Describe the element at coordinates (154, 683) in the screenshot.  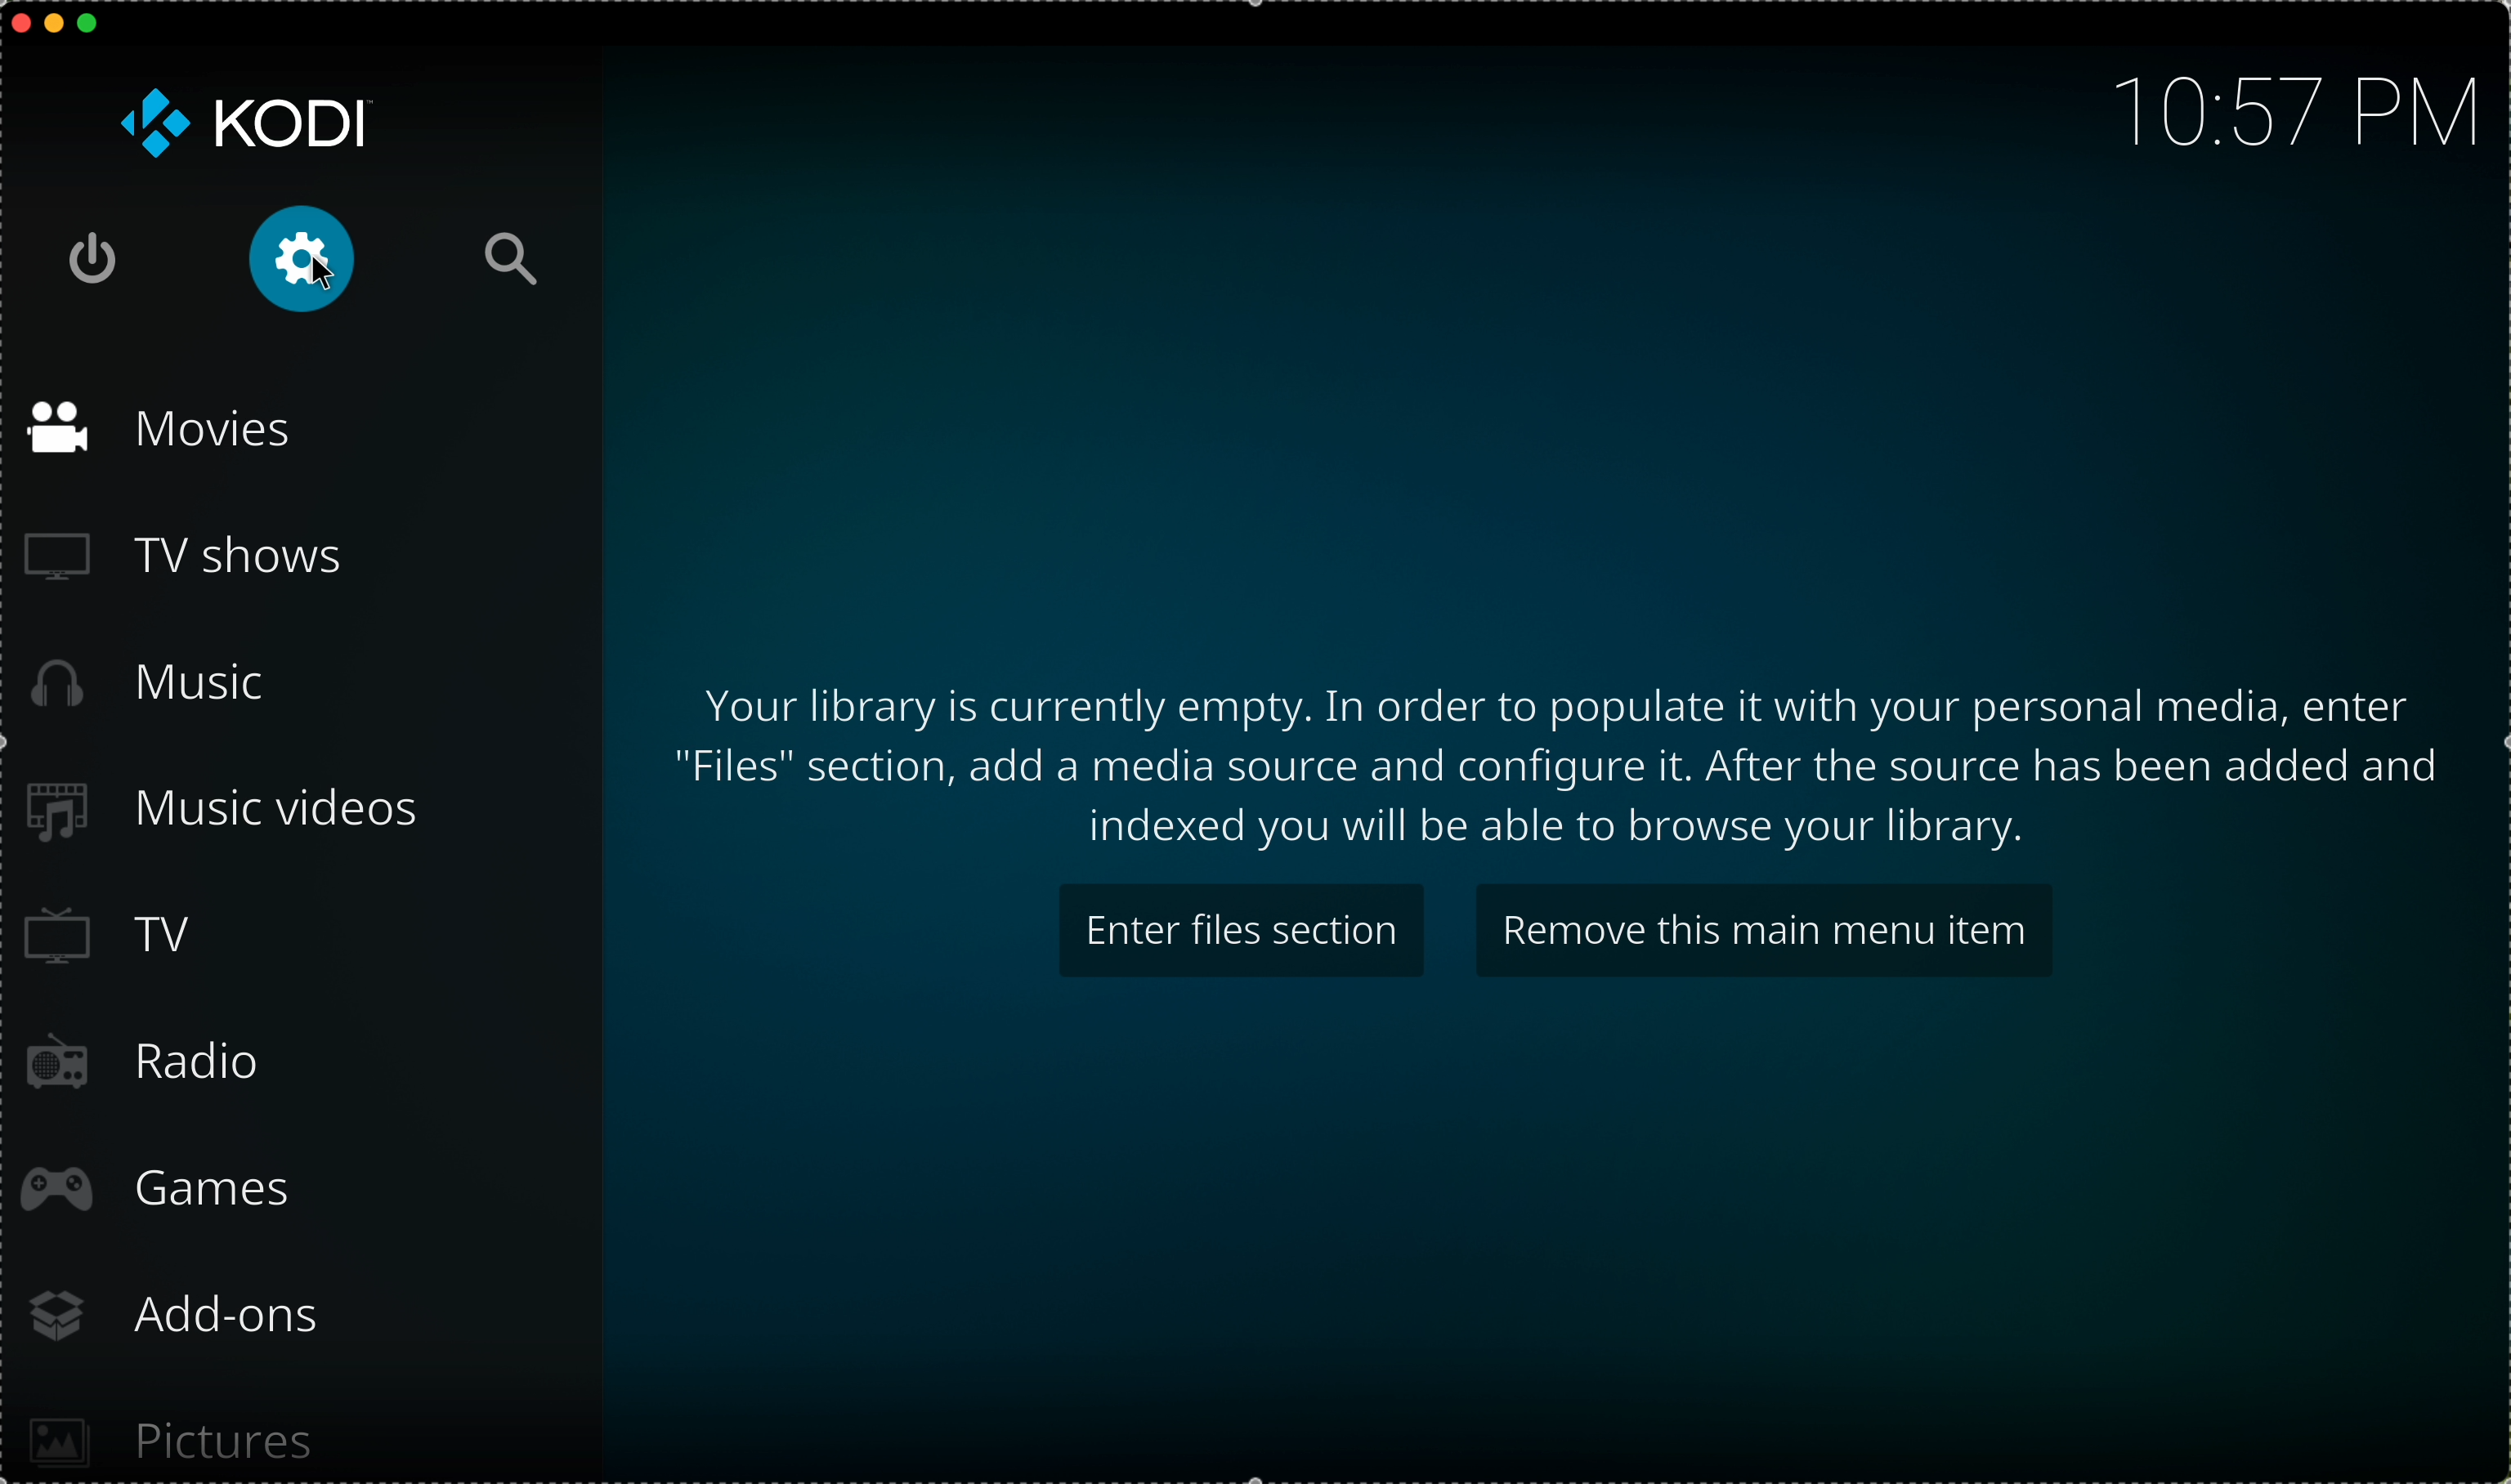
I see `music` at that location.